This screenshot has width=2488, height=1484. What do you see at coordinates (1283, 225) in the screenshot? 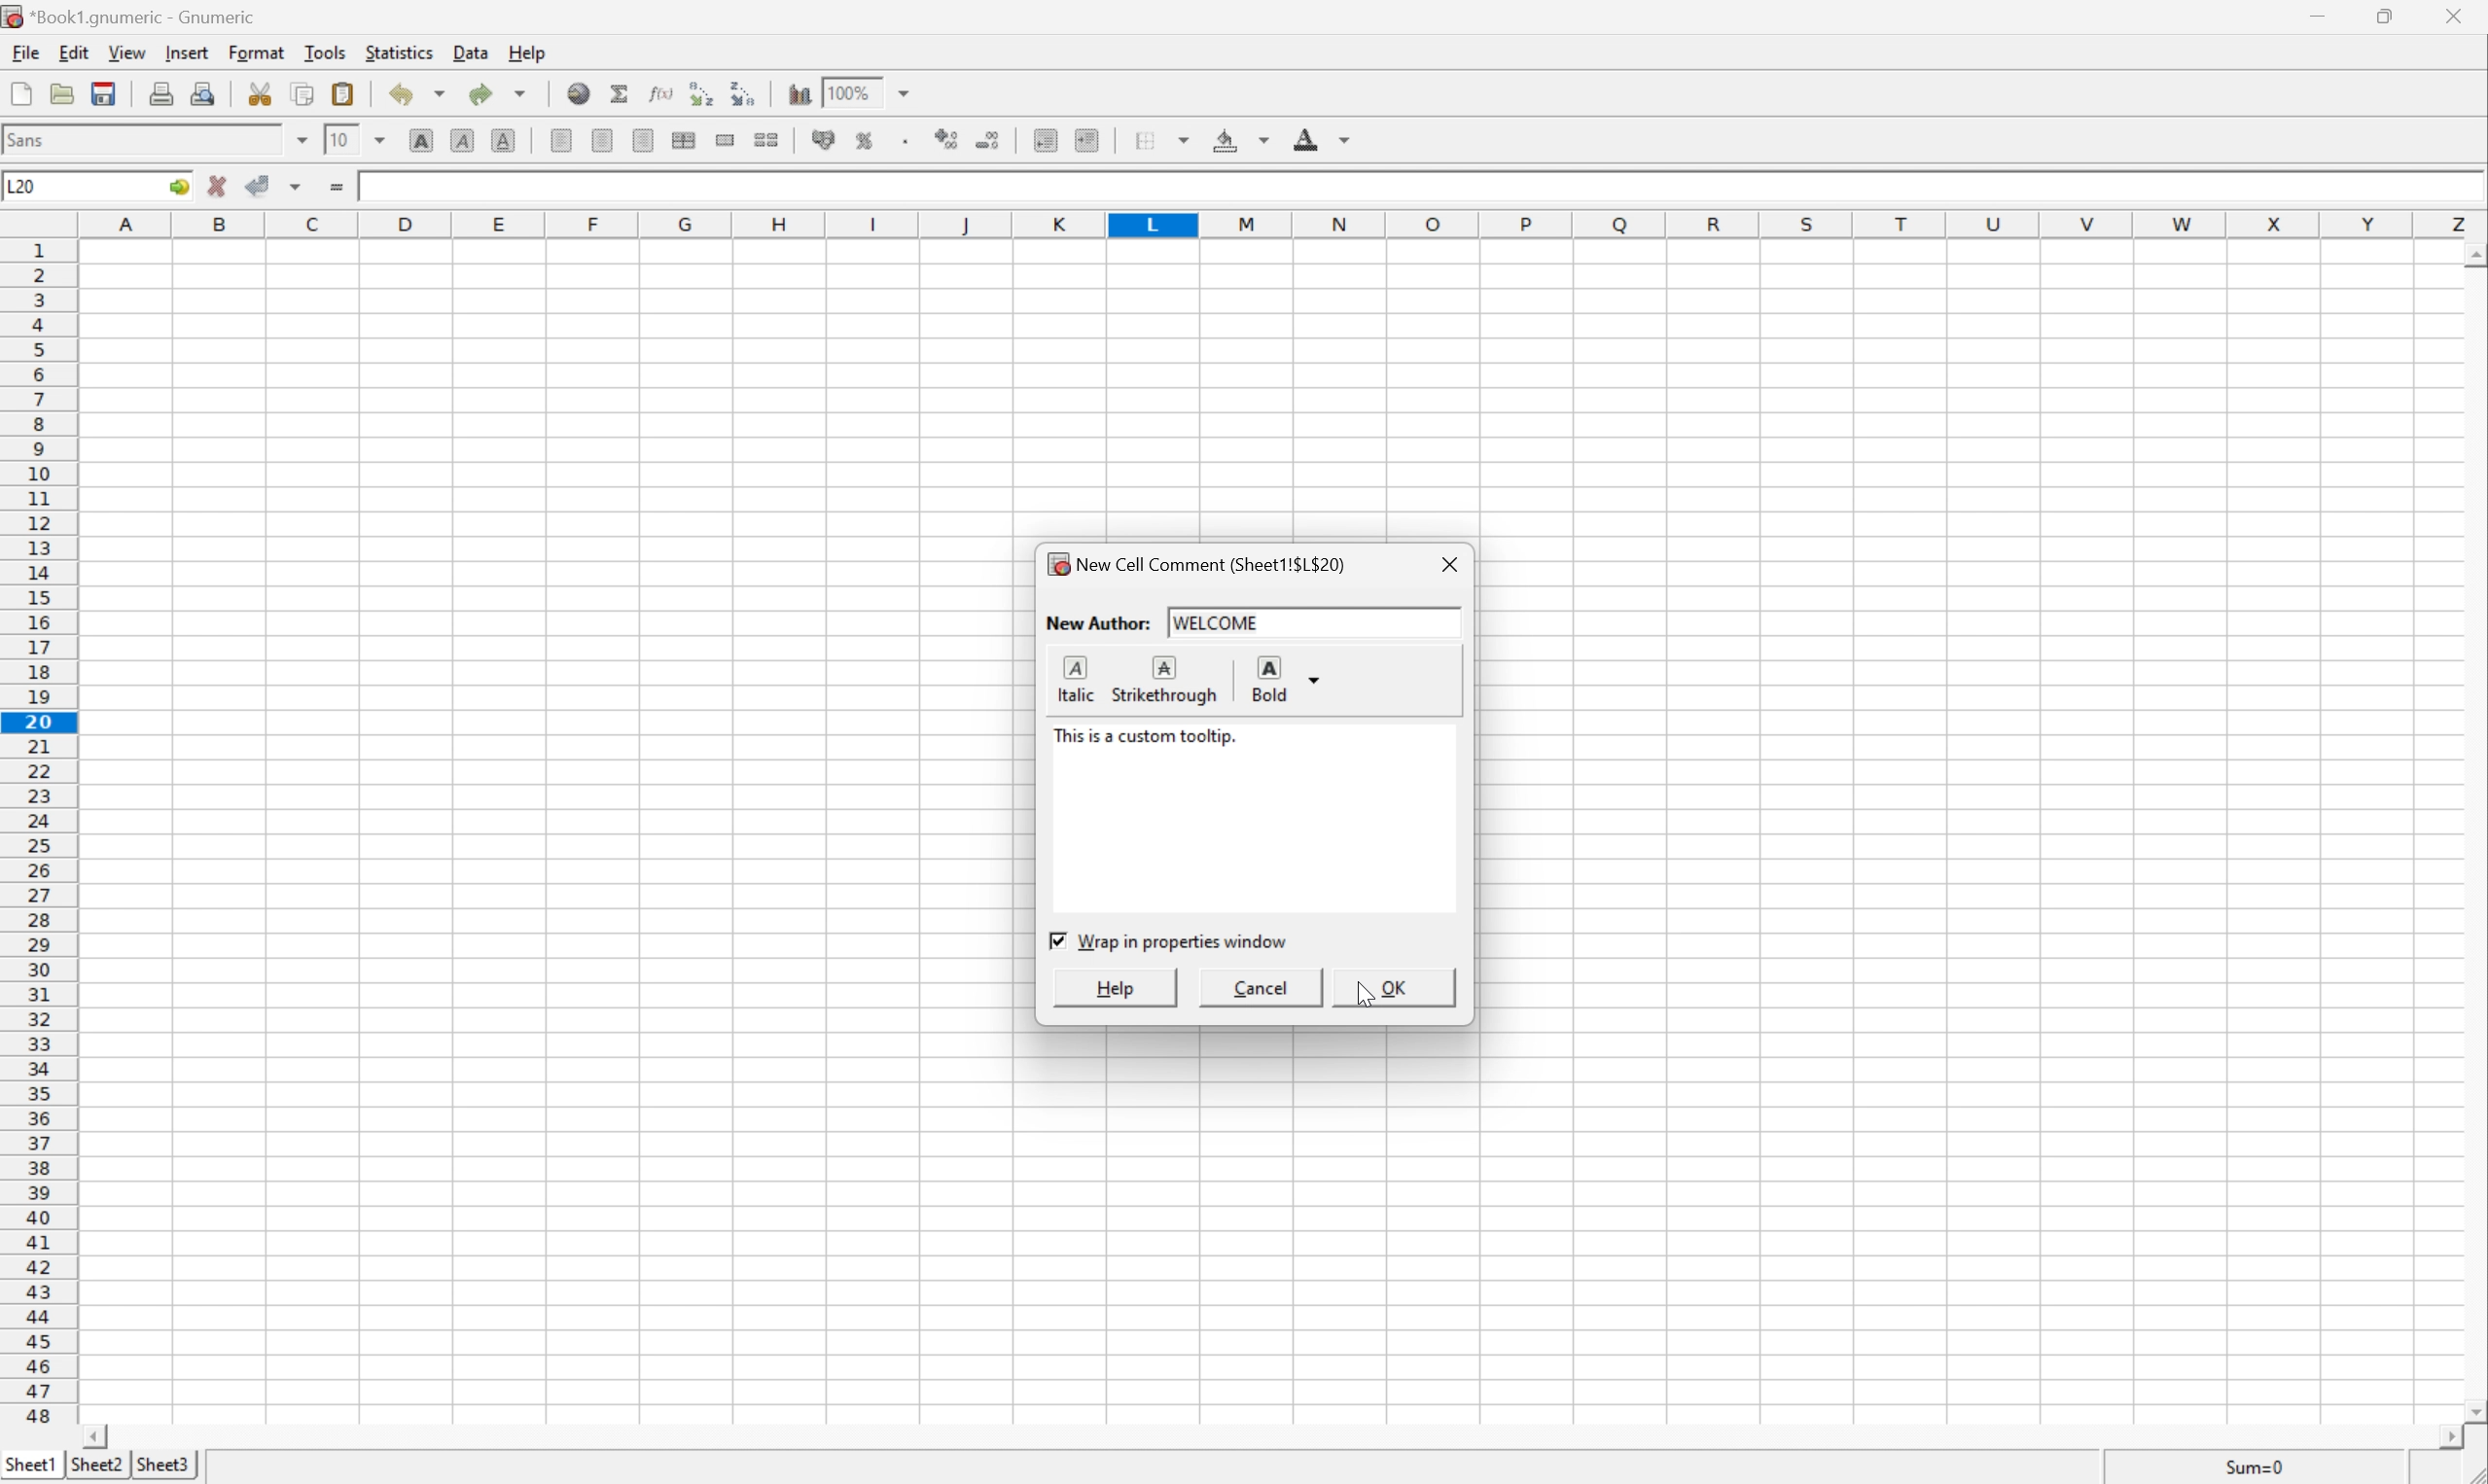
I see `Column names` at bounding box center [1283, 225].